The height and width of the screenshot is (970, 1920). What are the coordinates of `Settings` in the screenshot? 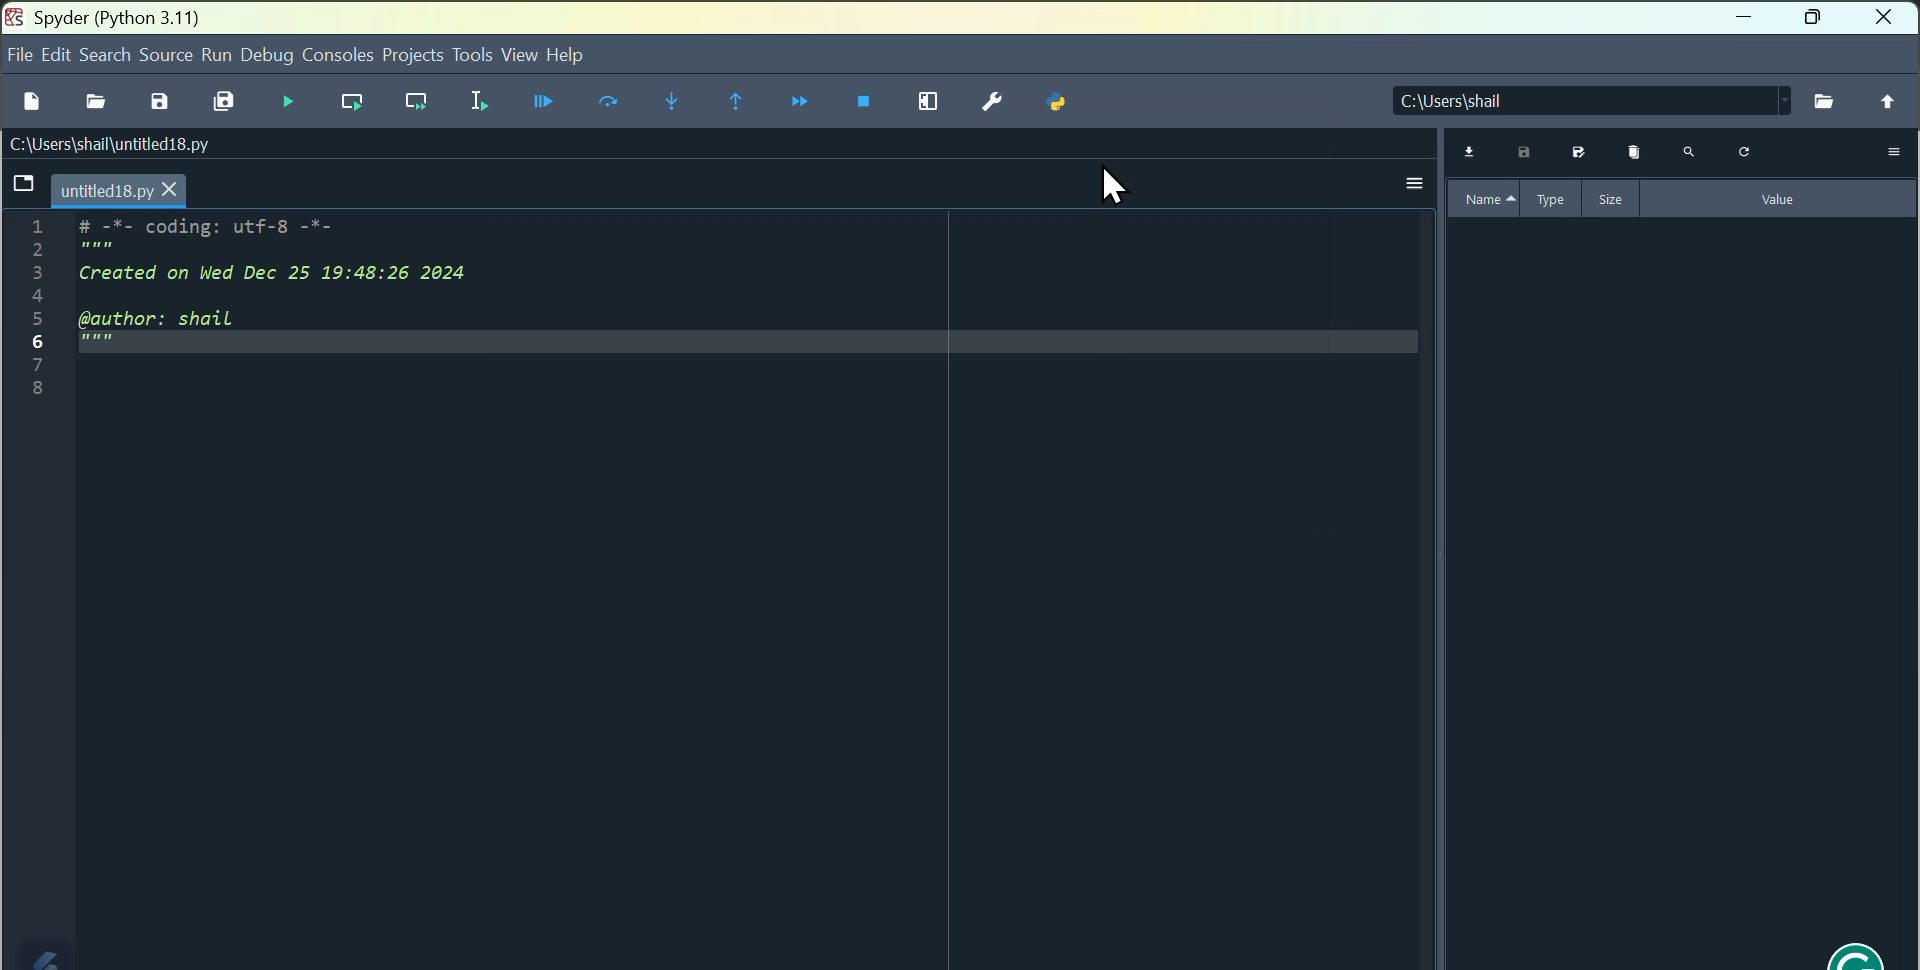 It's located at (985, 106).